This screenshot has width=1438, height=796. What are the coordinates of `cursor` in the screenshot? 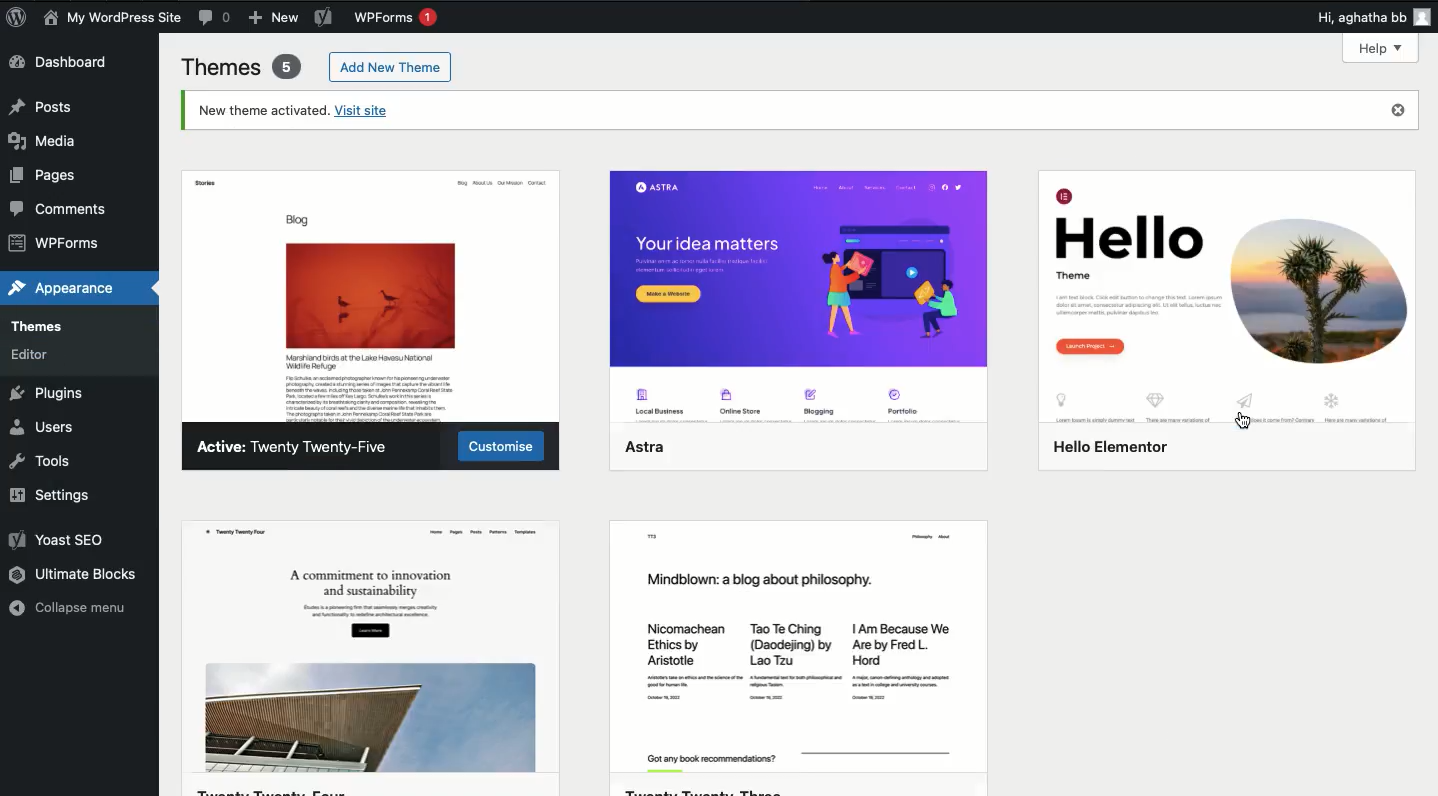 It's located at (1239, 420).